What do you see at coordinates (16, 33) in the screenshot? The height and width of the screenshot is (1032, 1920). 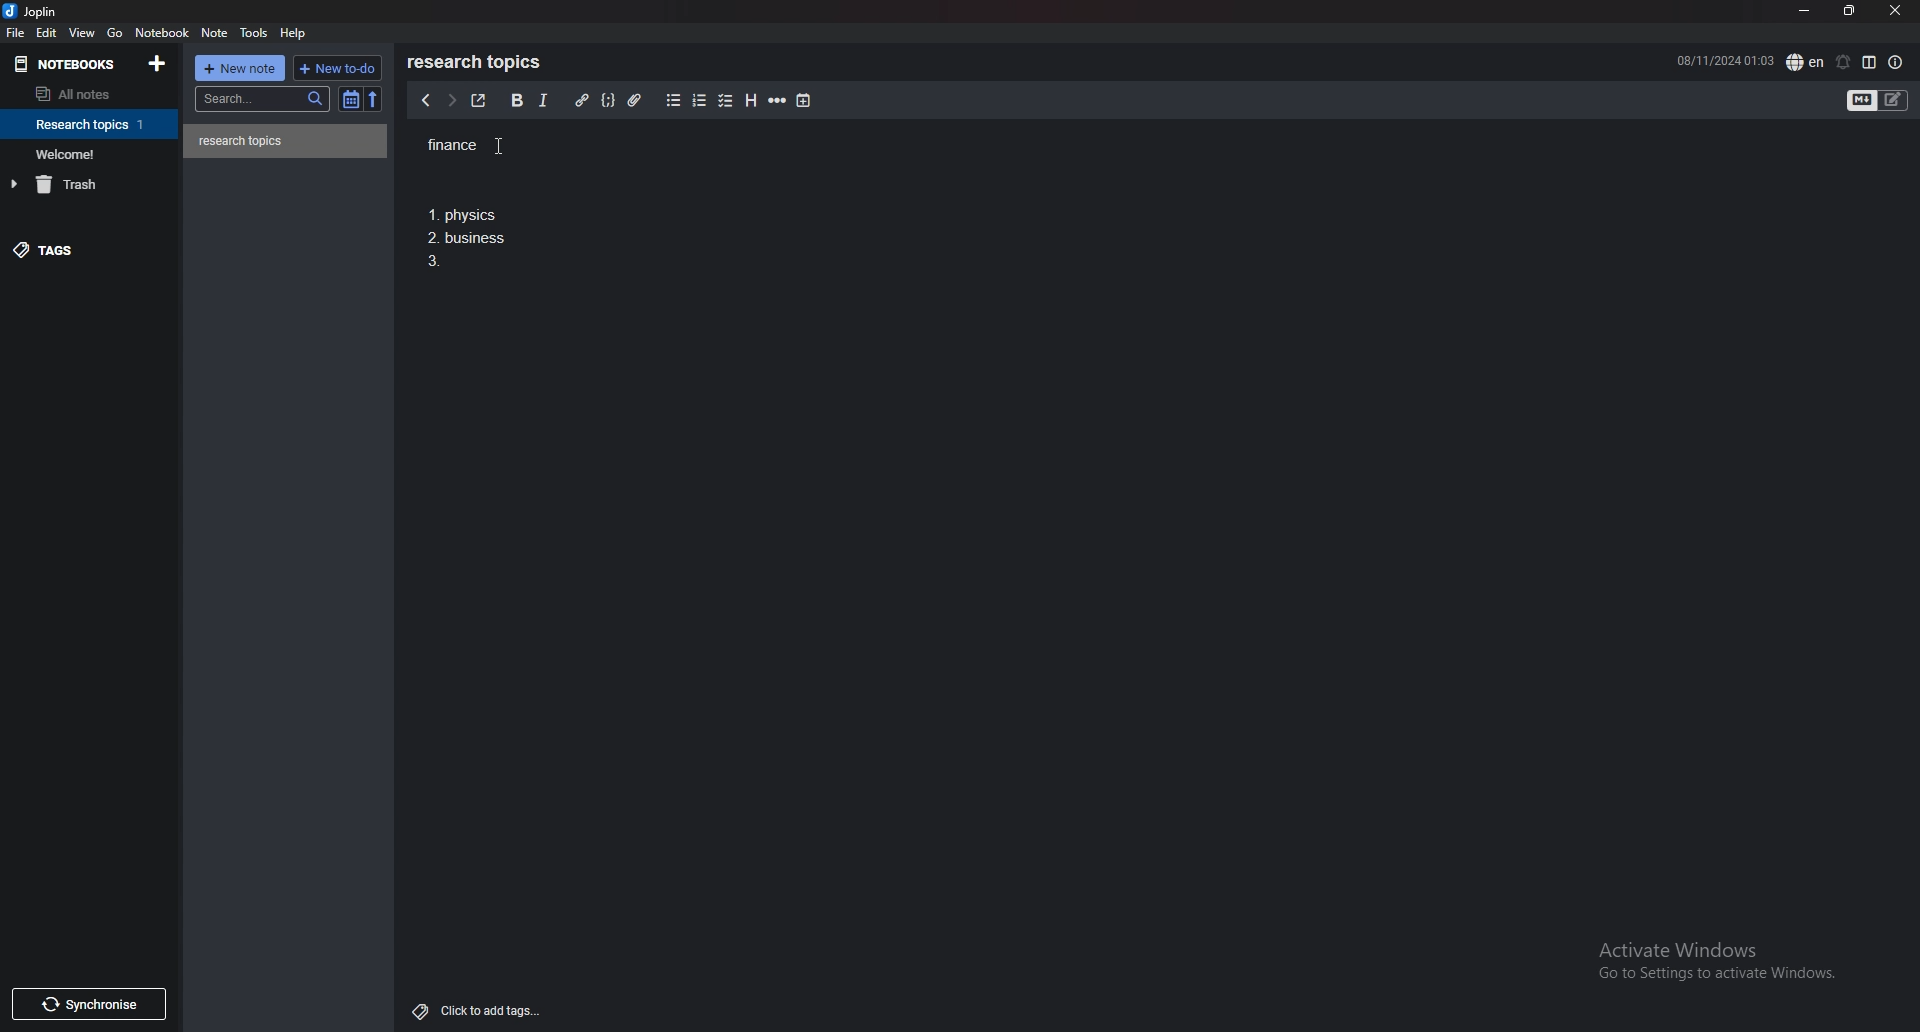 I see `file` at bounding box center [16, 33].